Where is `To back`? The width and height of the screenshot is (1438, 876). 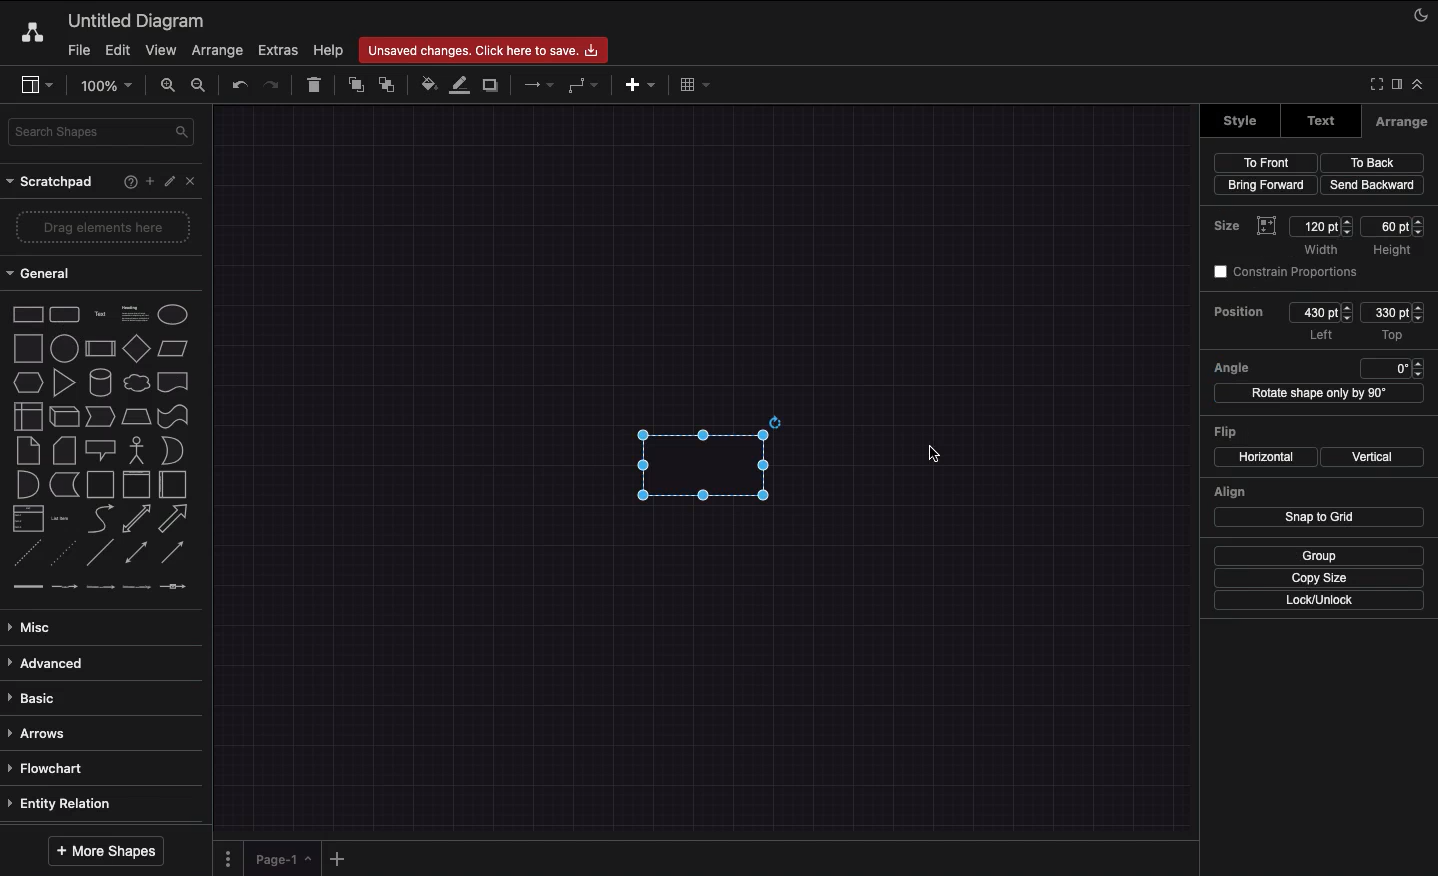
To back is located at coordinates (387, 88).